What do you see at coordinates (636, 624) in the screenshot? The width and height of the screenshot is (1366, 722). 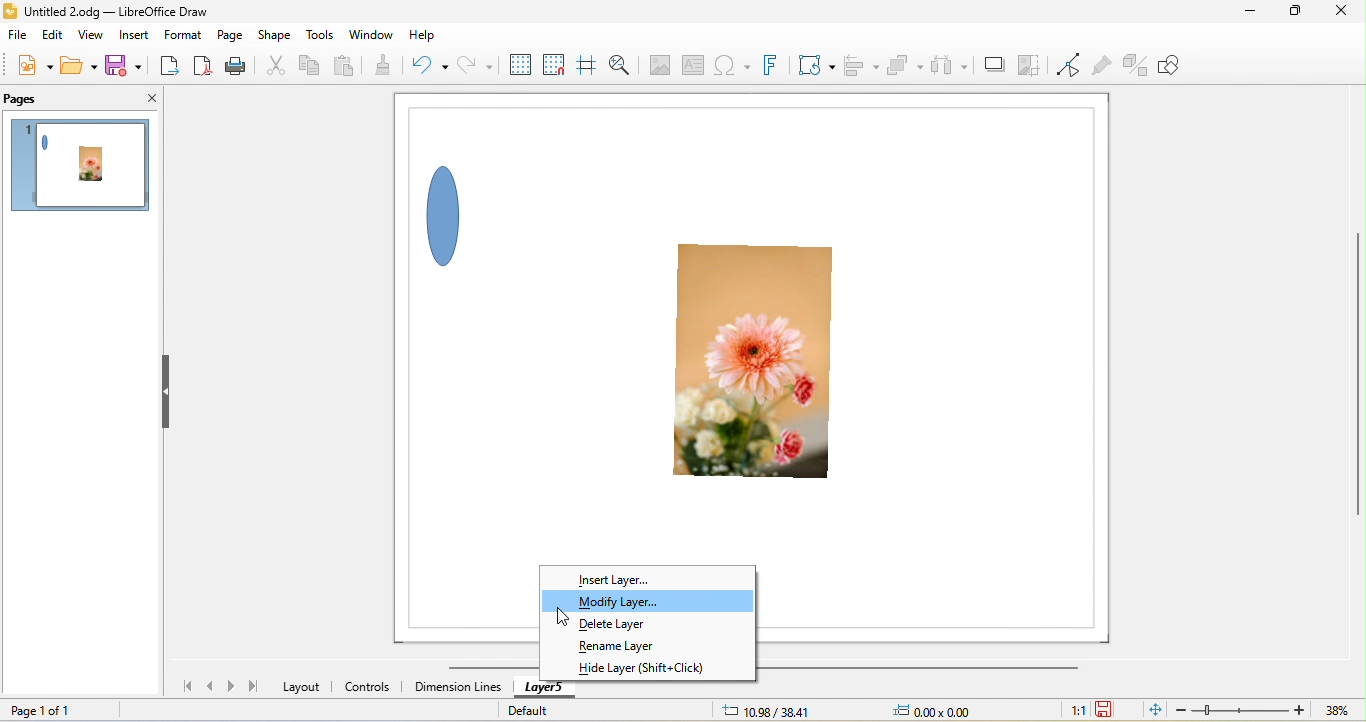 I see `delete layer` at bounding box center [636, 624].